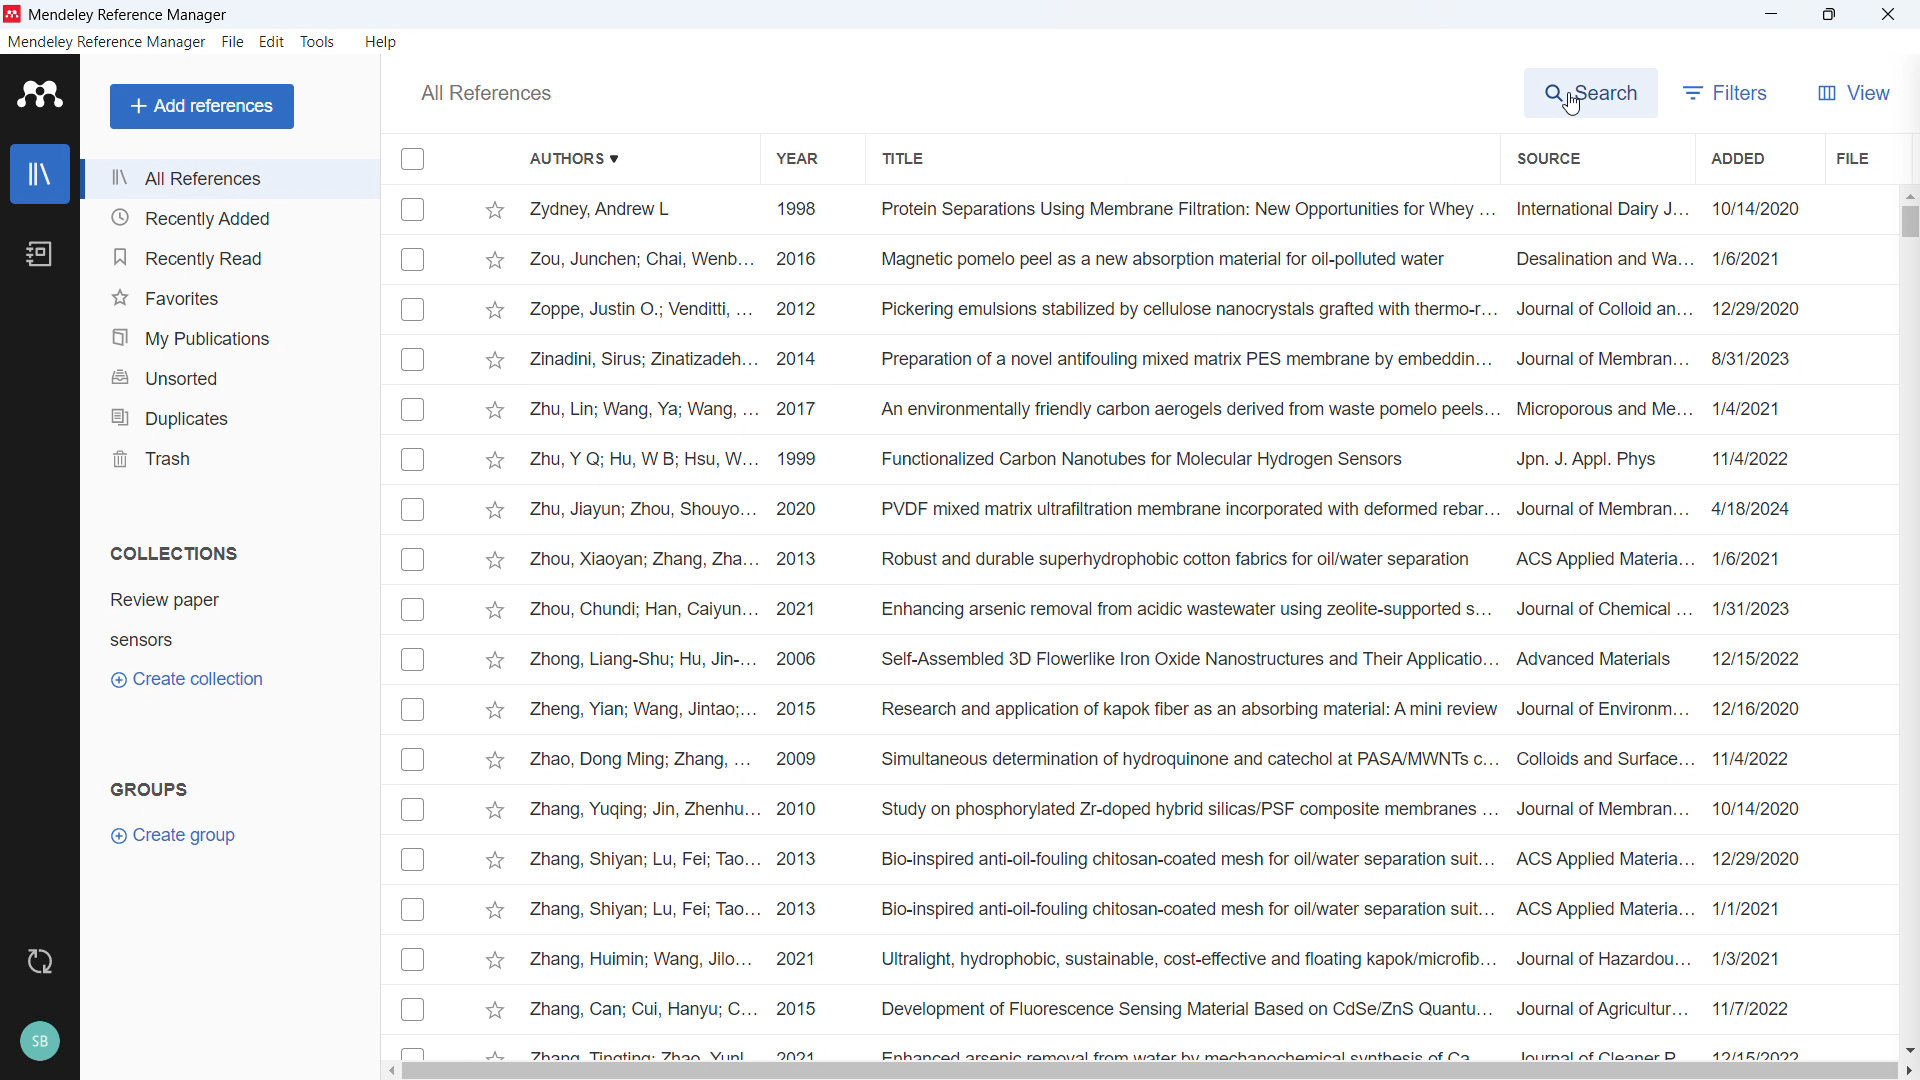 This screenshot has height=1080, width=1920. Describe the element at coordinates (230, 217) in the screenshot. I see `Recently added ` at that location.